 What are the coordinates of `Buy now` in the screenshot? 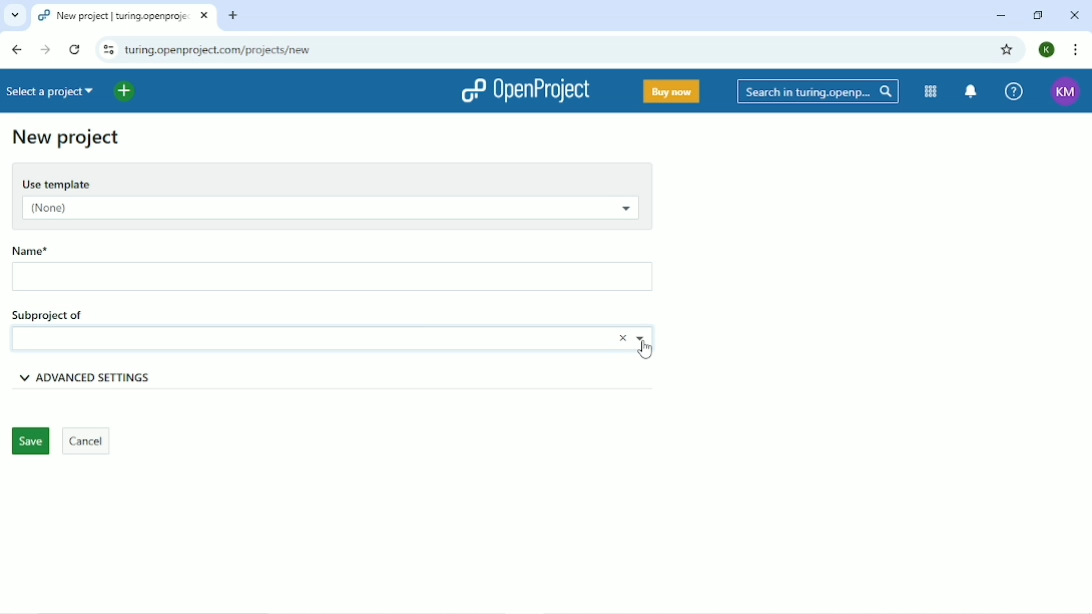 It's located at (670, 93).